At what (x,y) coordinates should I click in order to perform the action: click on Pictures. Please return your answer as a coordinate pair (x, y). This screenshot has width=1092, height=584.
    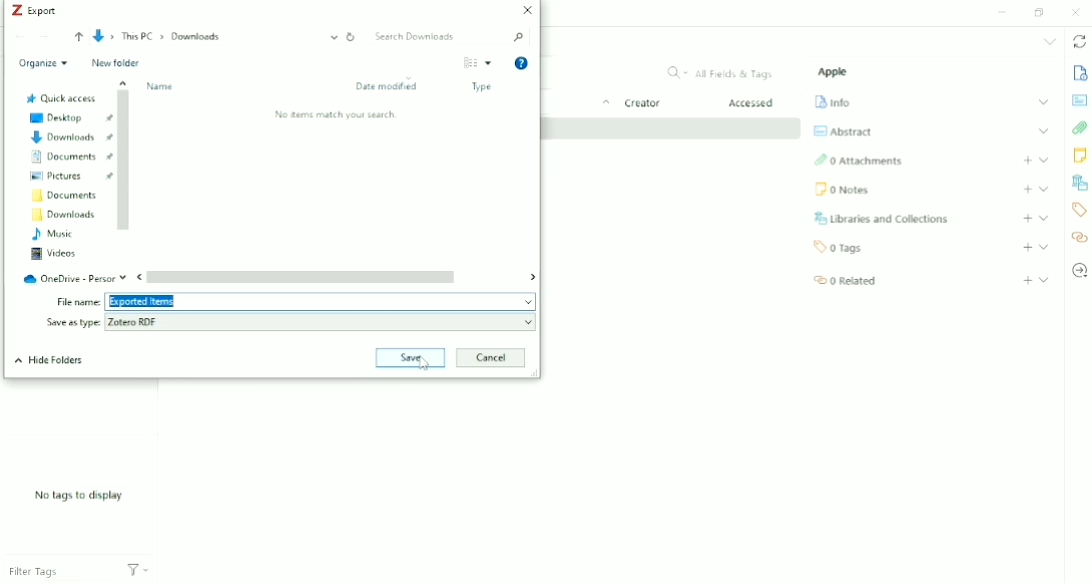
    Looking at the image, I should click on (70, 177).